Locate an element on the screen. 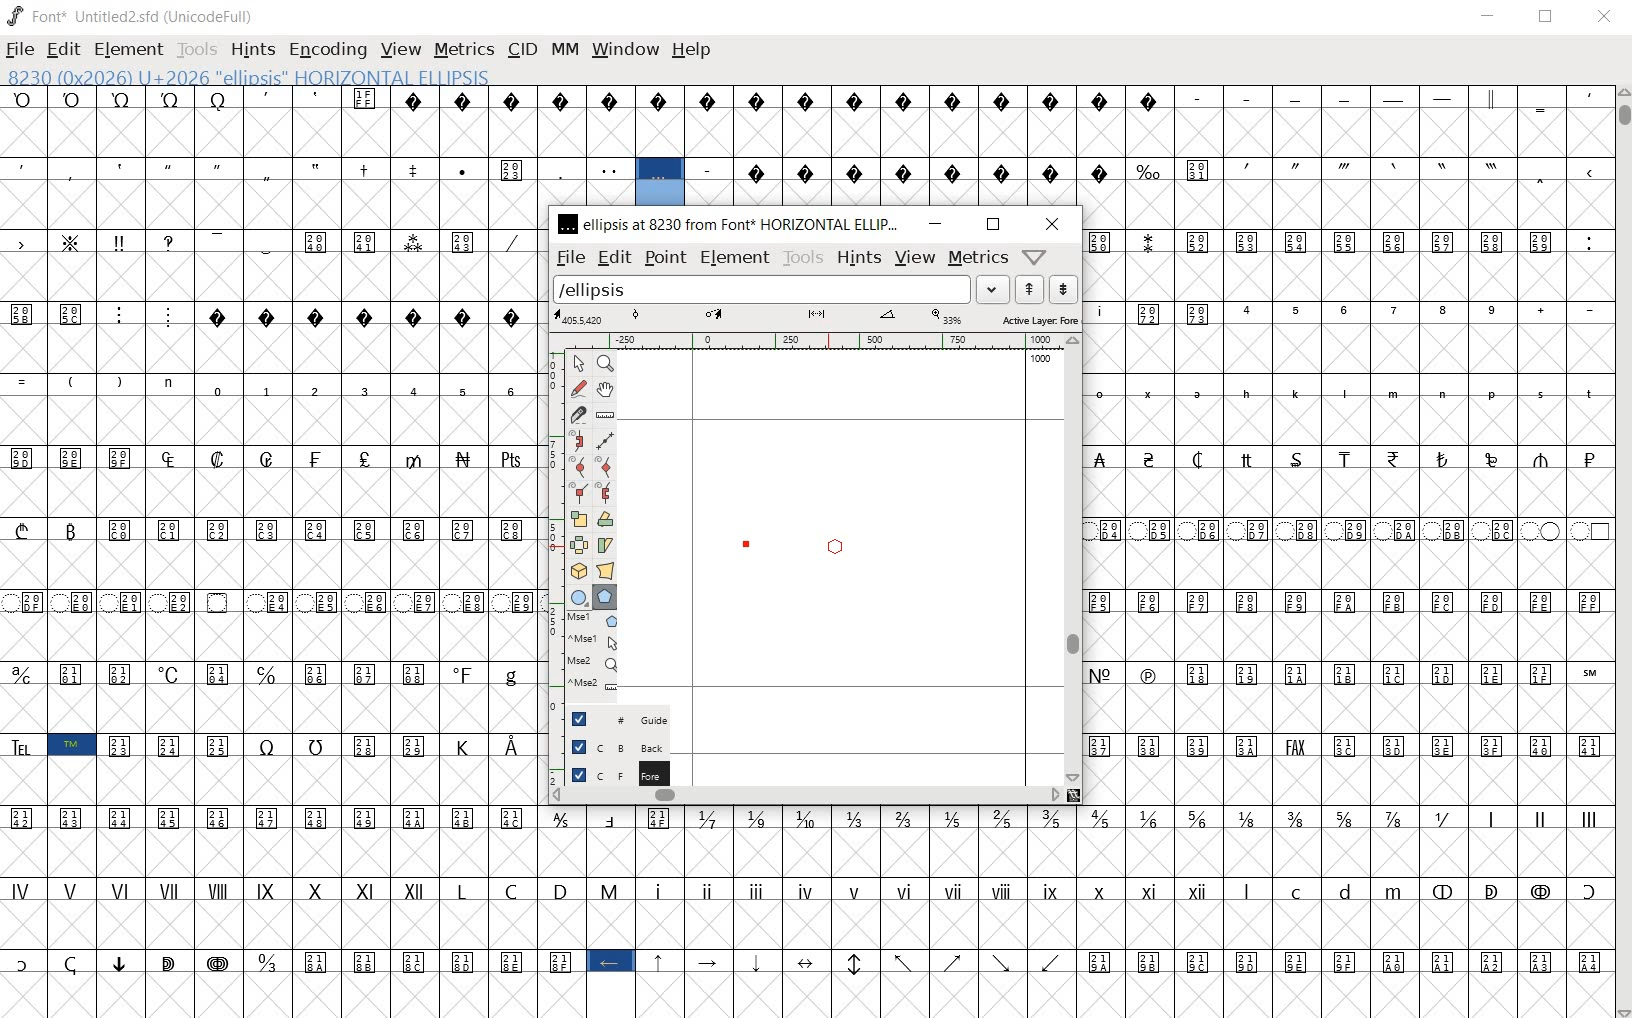 Image resolution: width=1632 pixels, height=1018 pixels. MM is located at coordinates (564, 47).